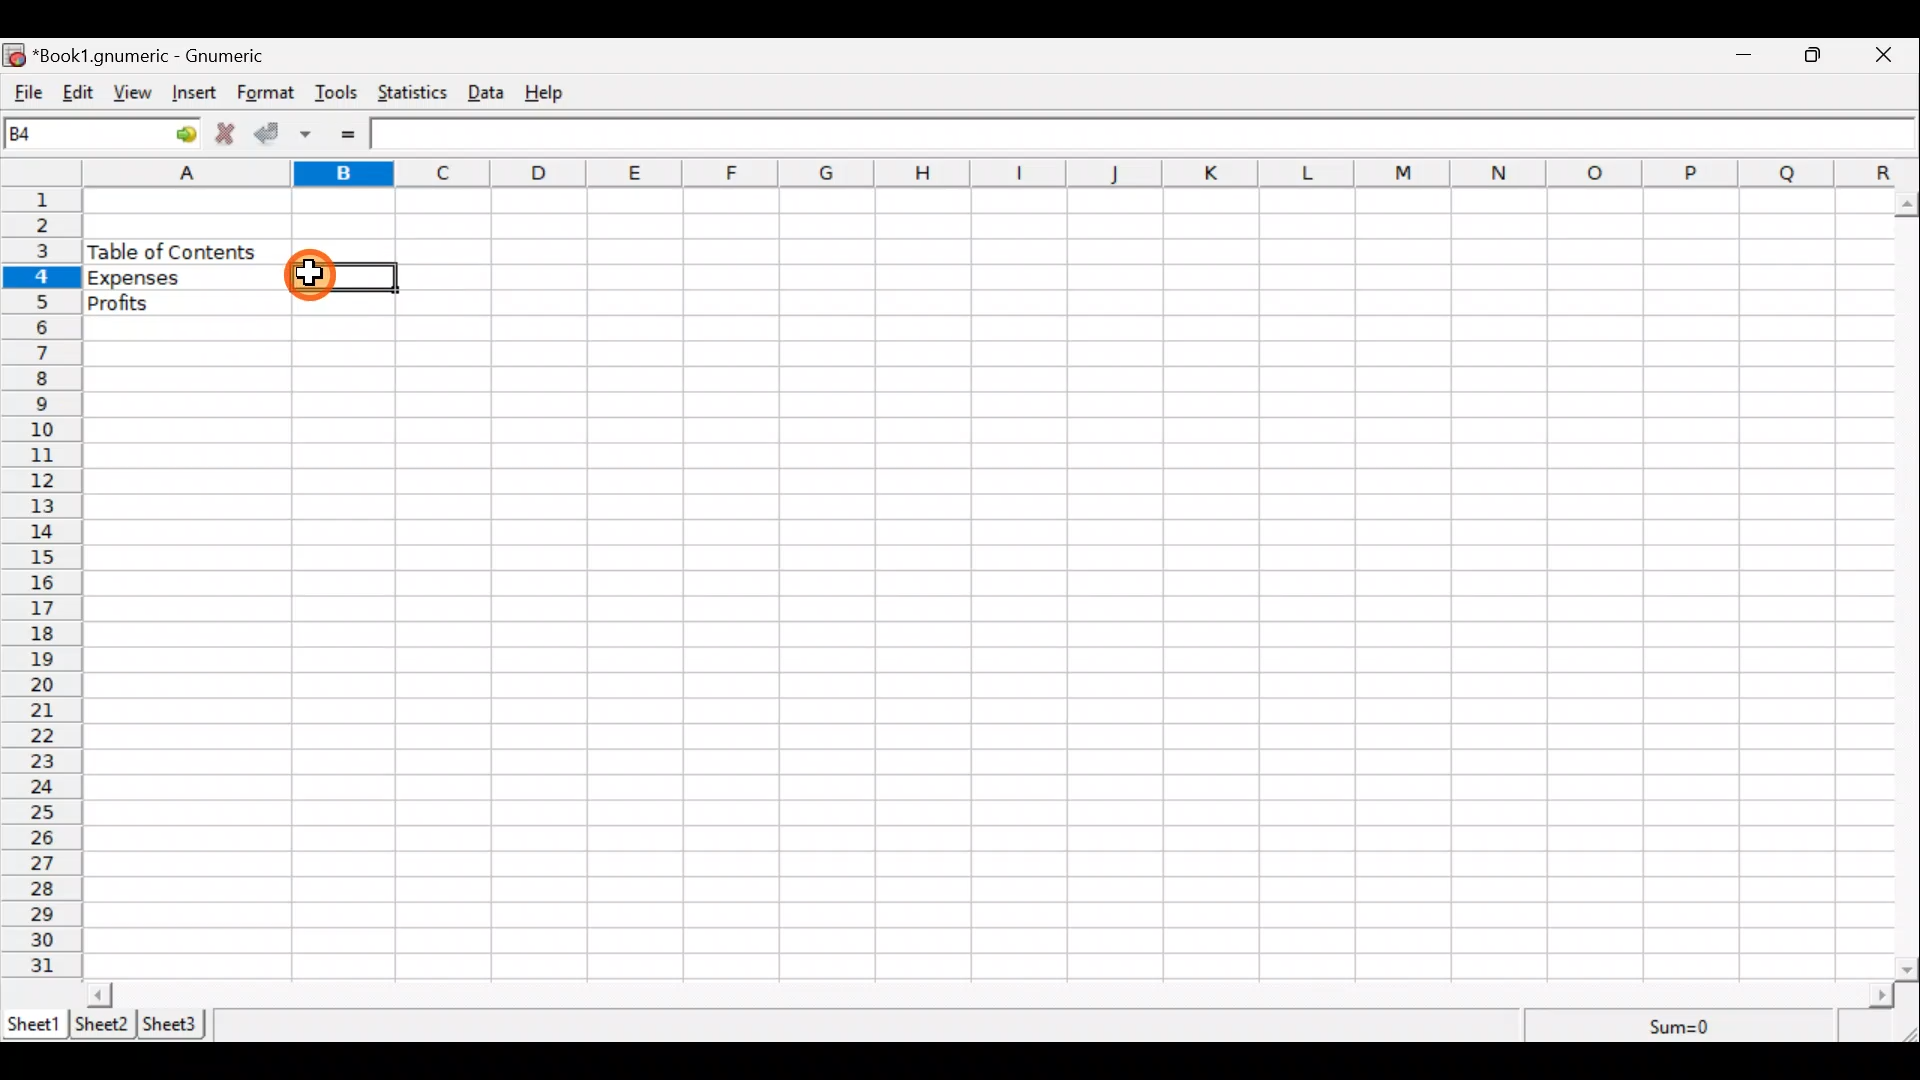 The width and height of the screenshot is (1920, 1080). What do you see at coordinates (1819, 55) in the screenshot?
I see `Maximize/Minimize` at bounding box center [1819, 55].